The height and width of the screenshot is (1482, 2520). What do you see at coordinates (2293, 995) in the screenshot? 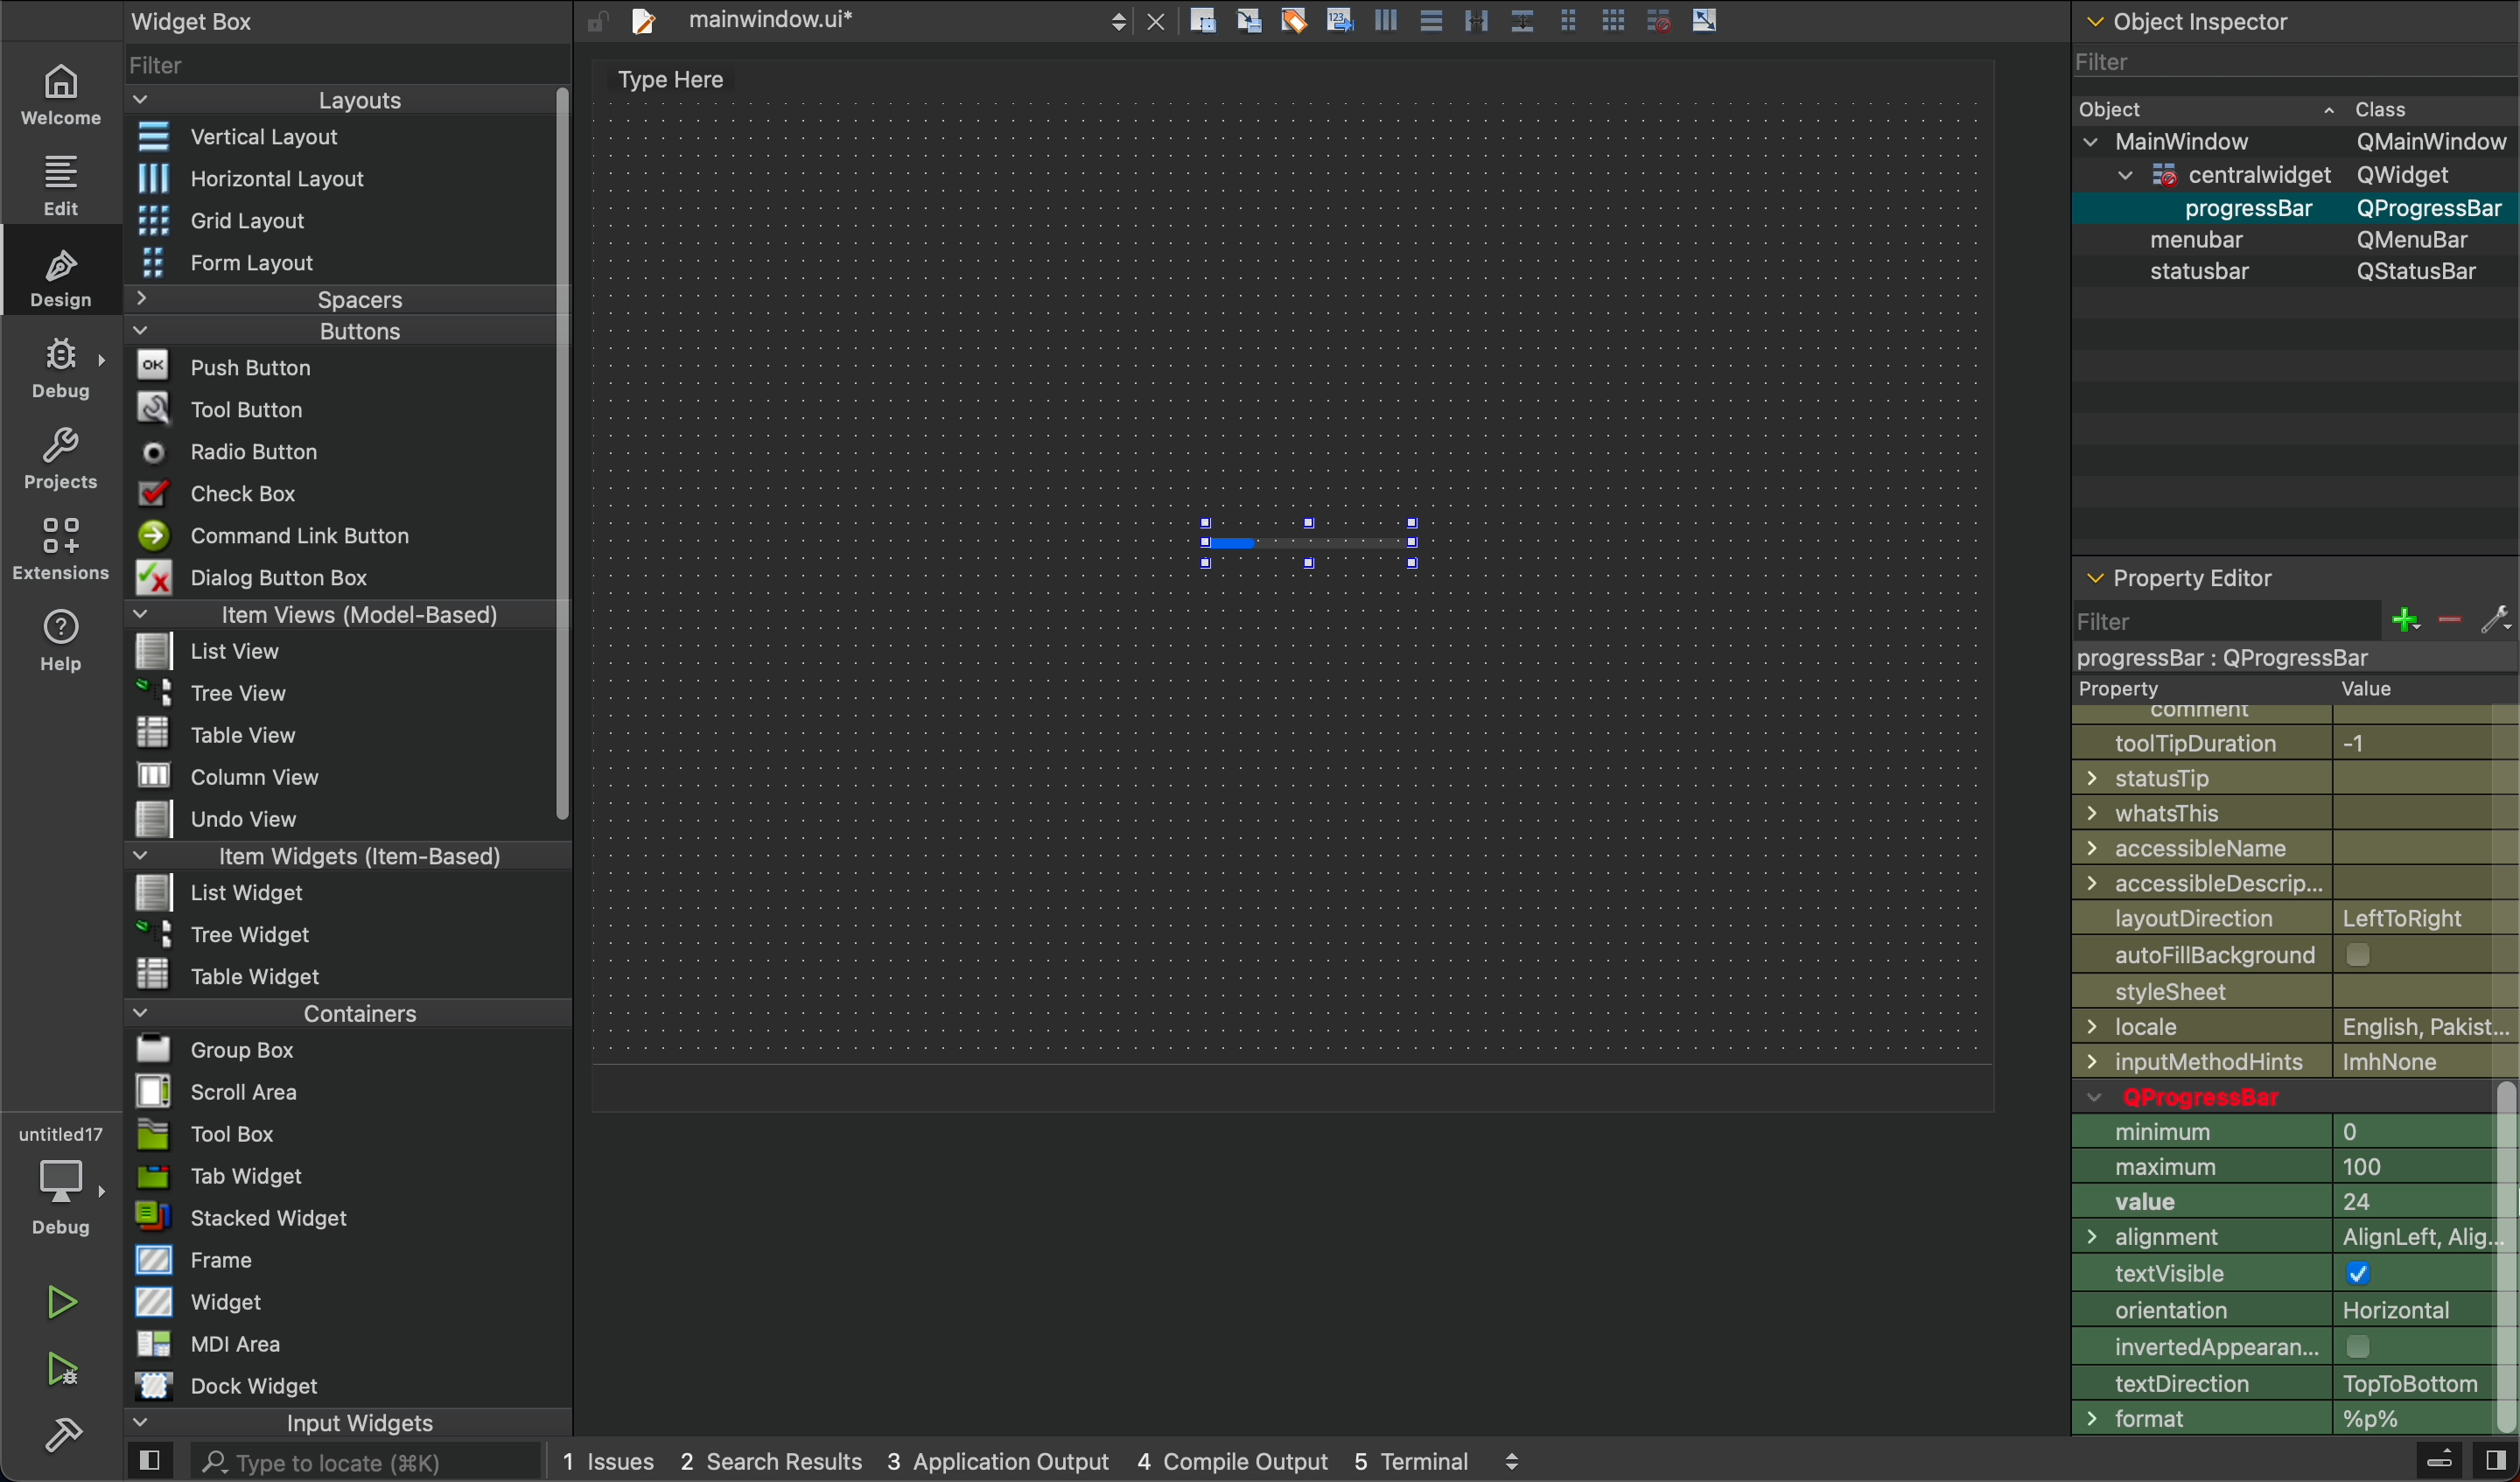
I see `Stylesheet` at bounding box center [2293, 995].